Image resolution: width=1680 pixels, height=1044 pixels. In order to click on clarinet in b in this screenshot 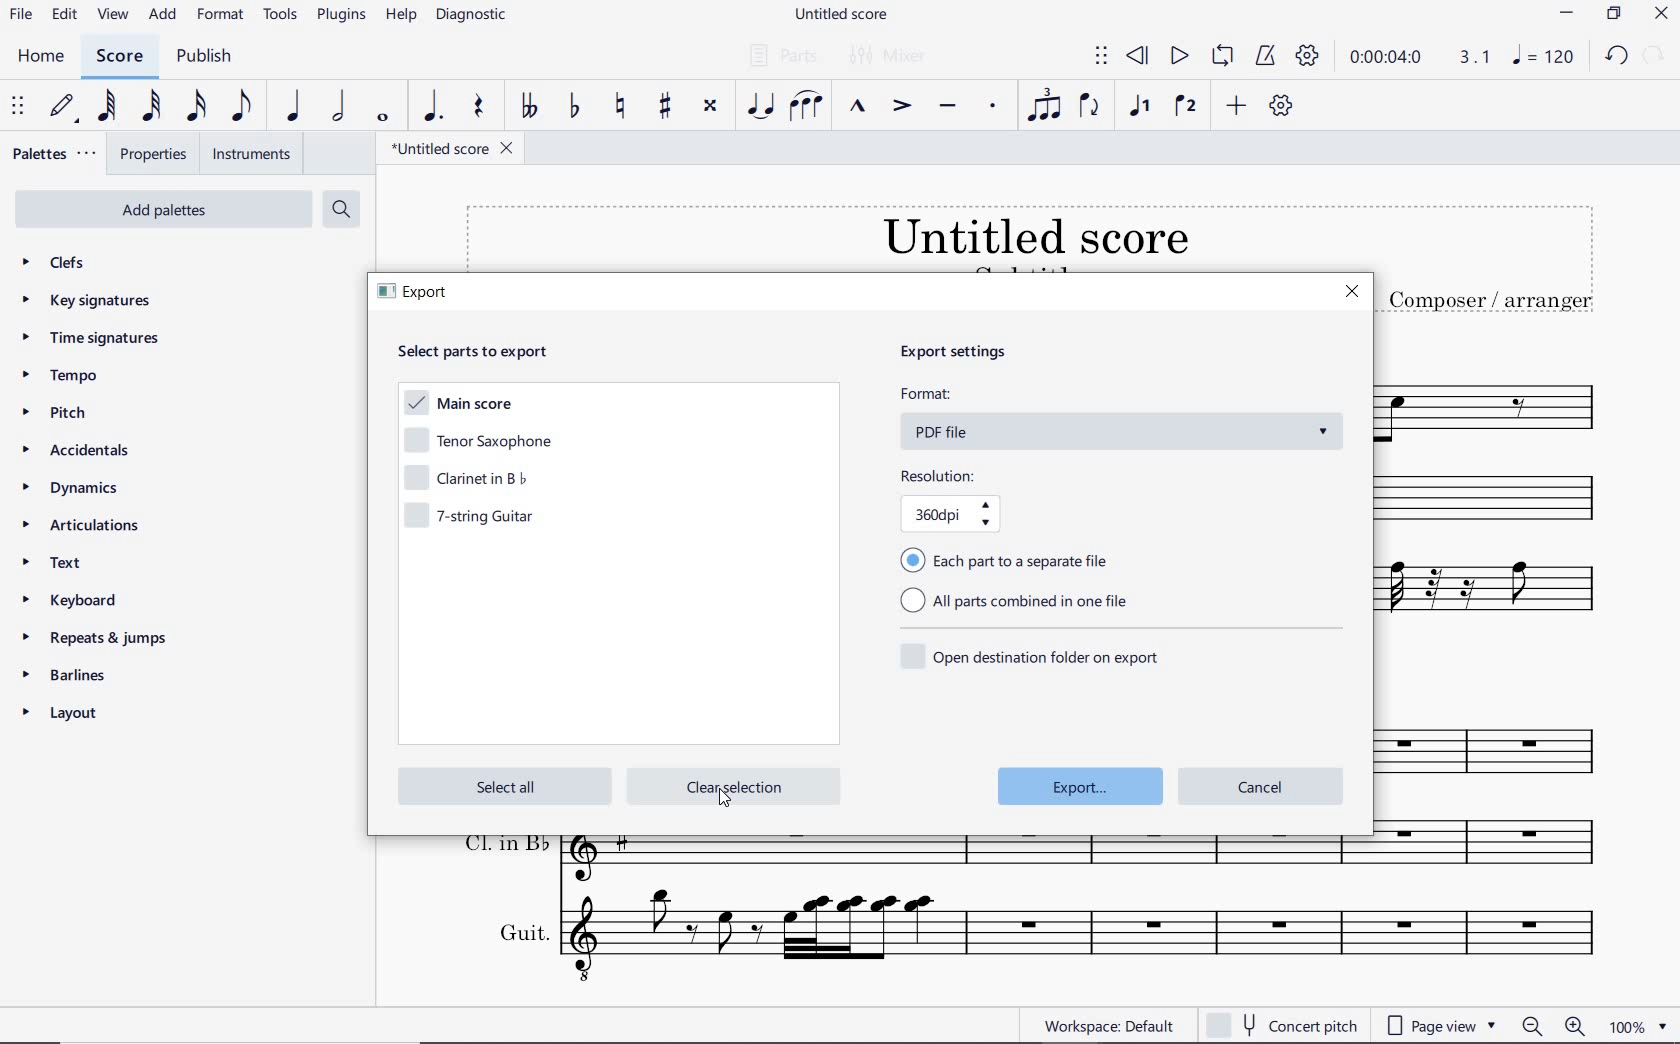, I will do `click(474, 477)`.